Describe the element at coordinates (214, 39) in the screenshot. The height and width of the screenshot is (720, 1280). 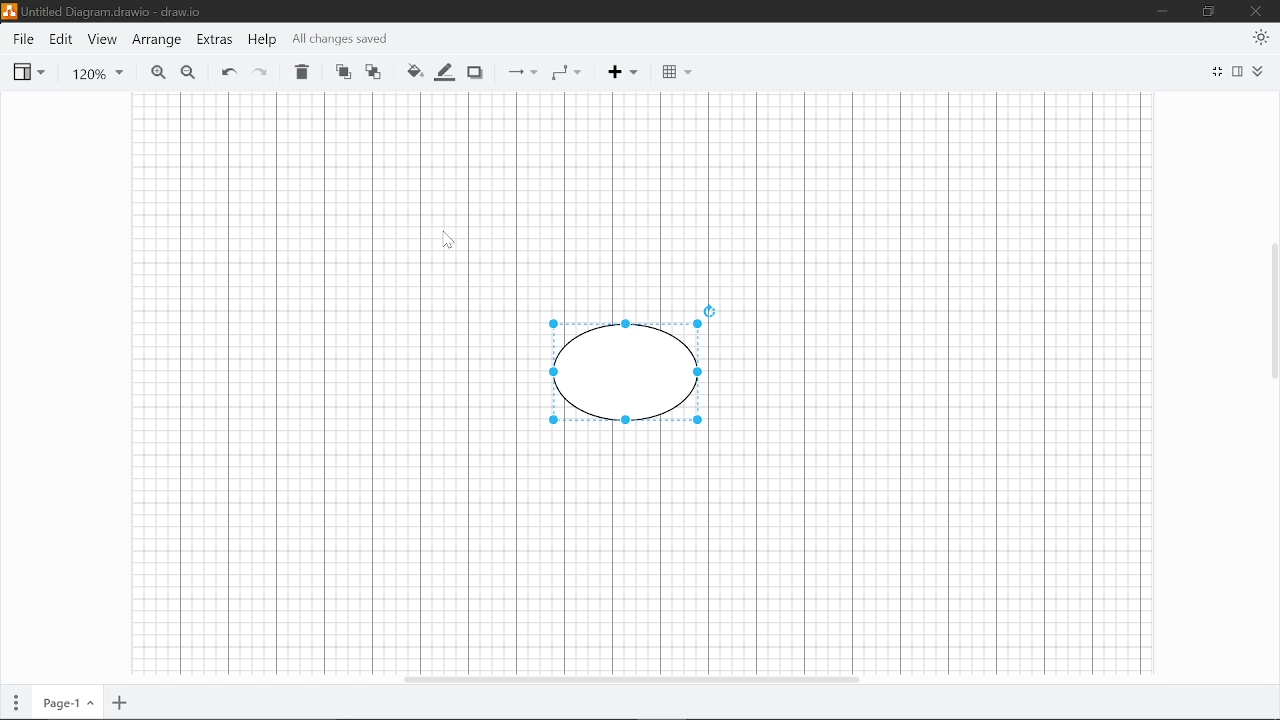
I see `Extras` at that location.